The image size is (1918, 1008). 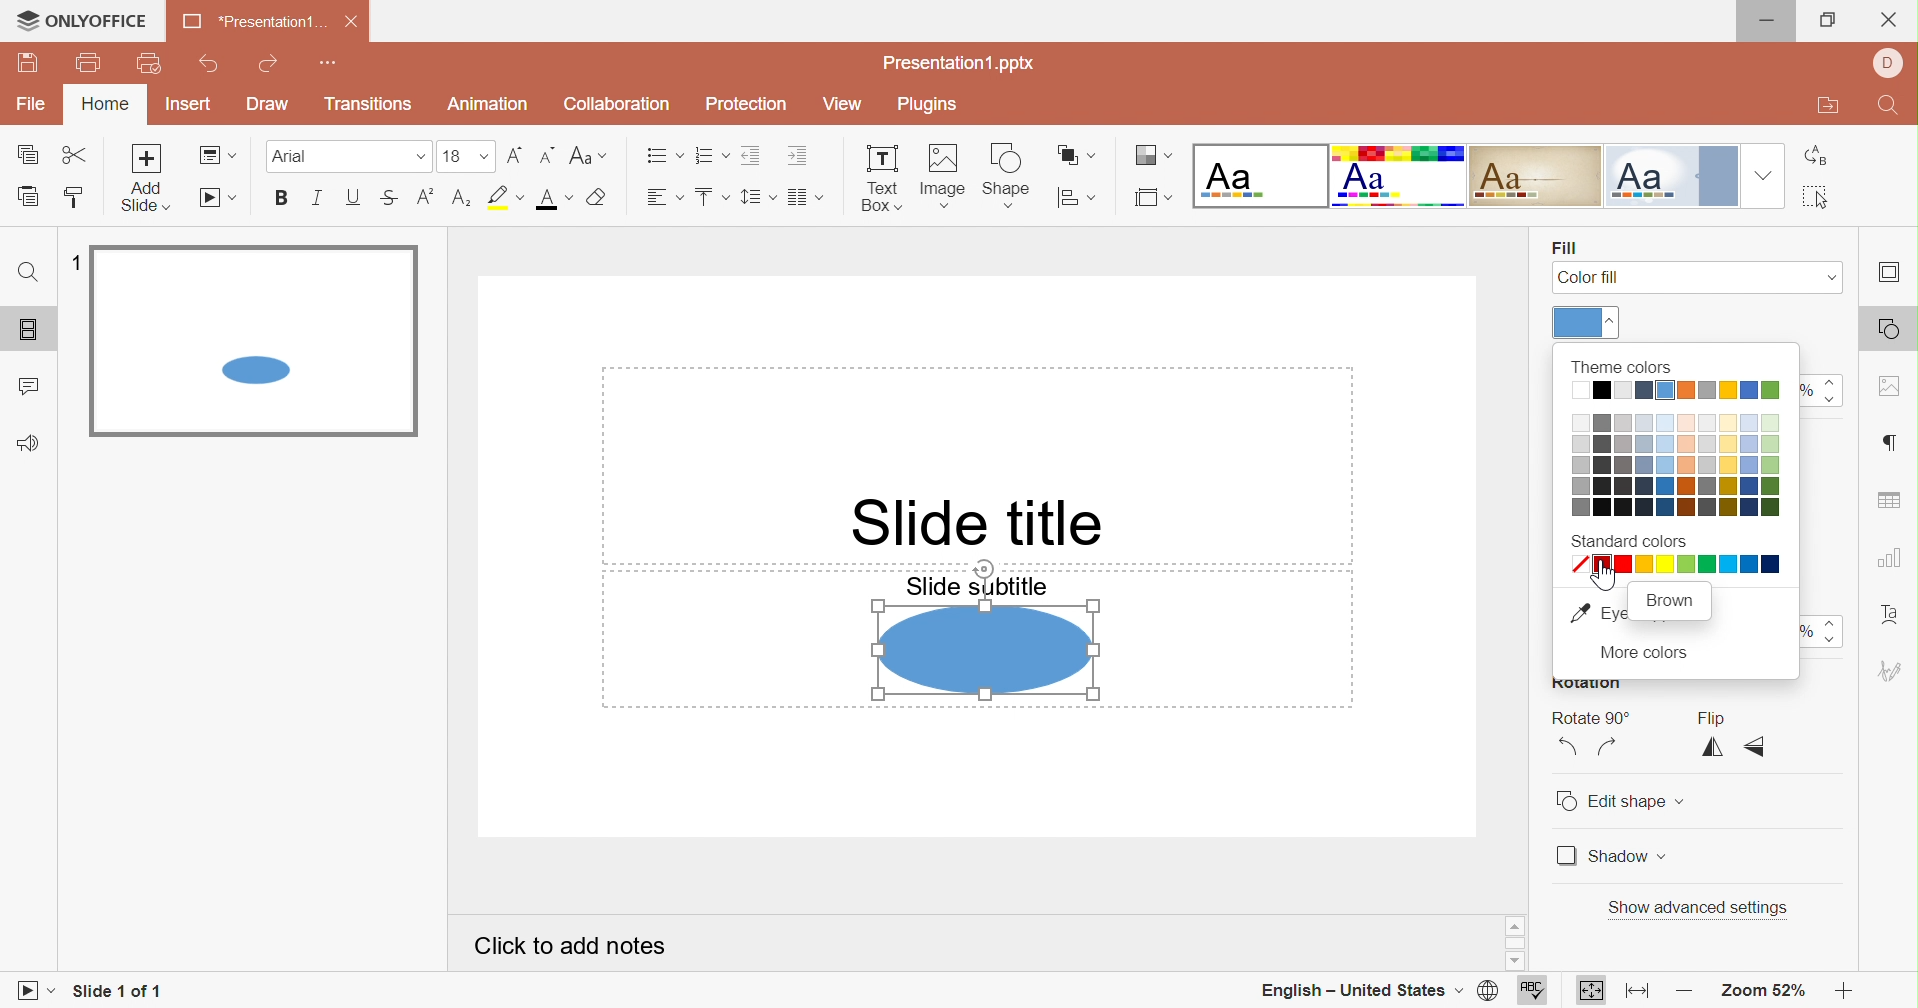 I want to click on 1, so click(x=78, y=264).